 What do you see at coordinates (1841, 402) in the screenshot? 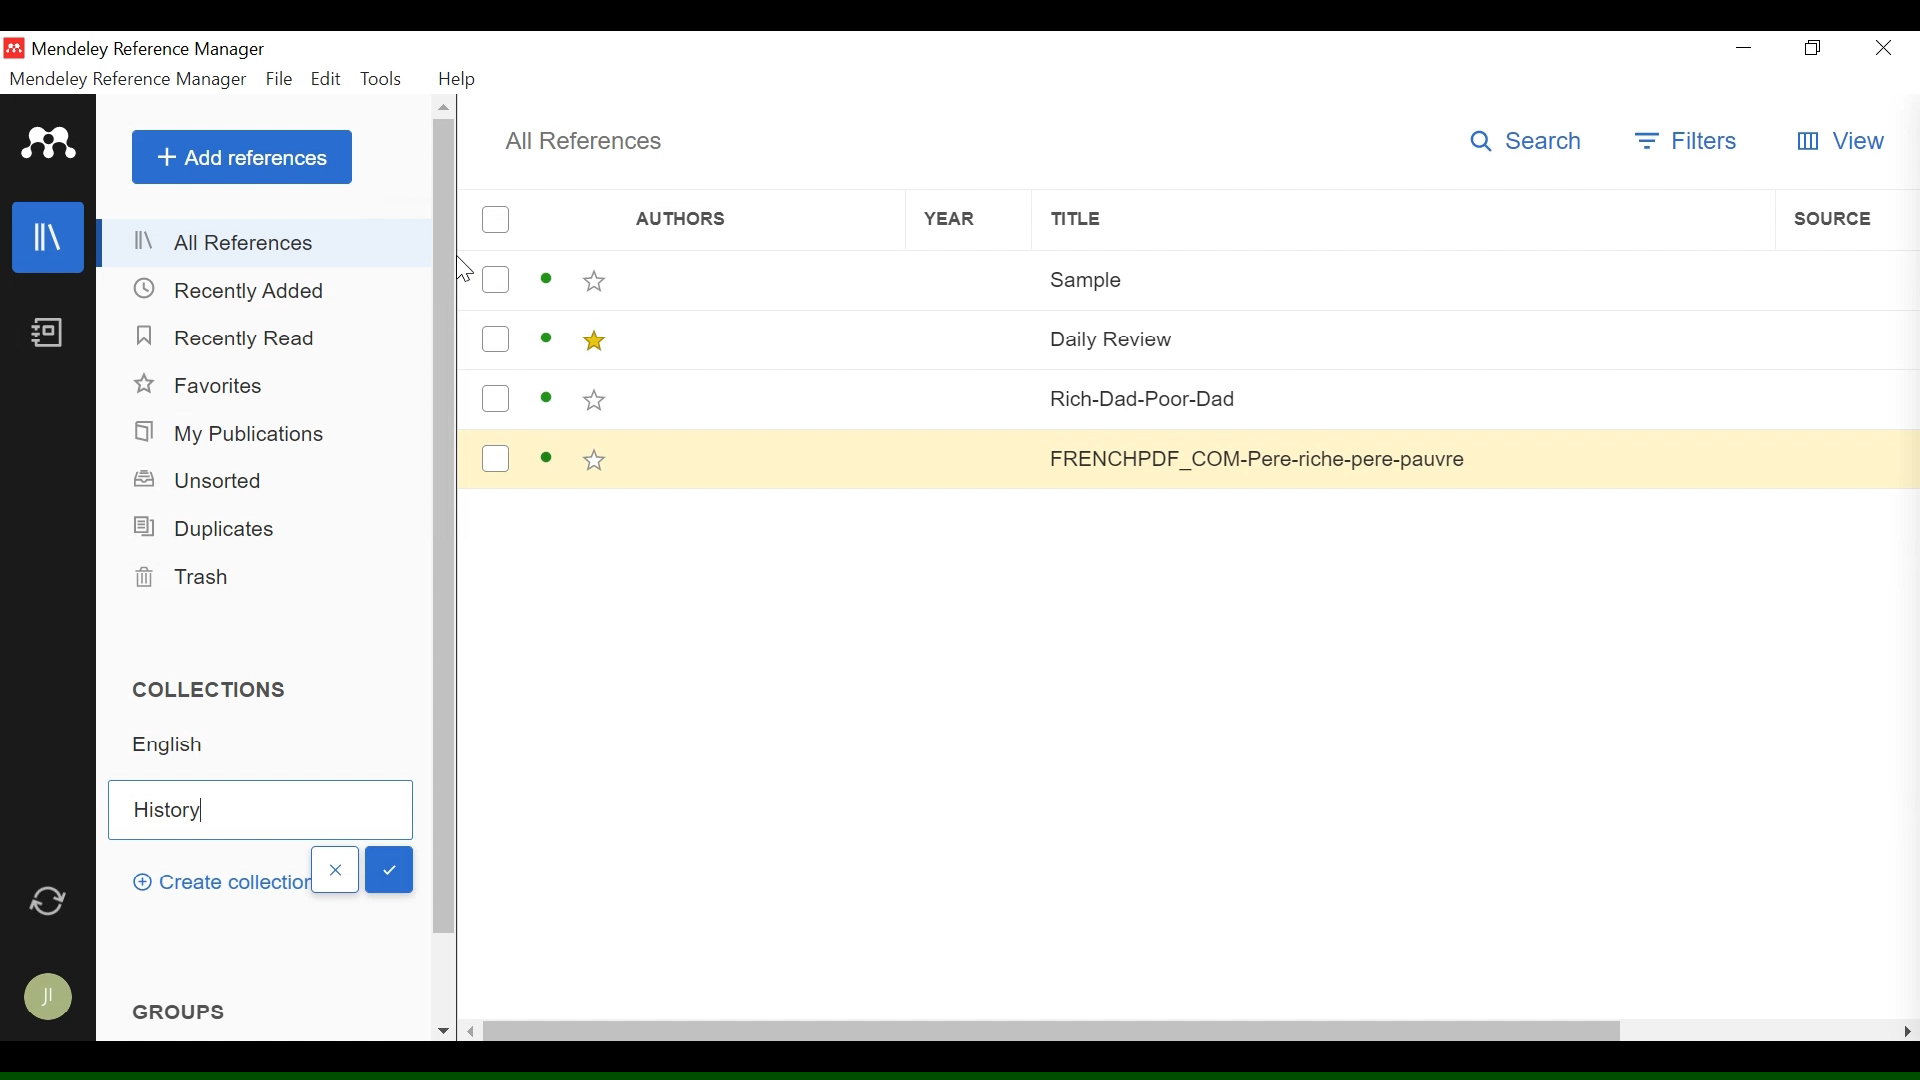
I see `Source` at bounding box center [1841, 402].